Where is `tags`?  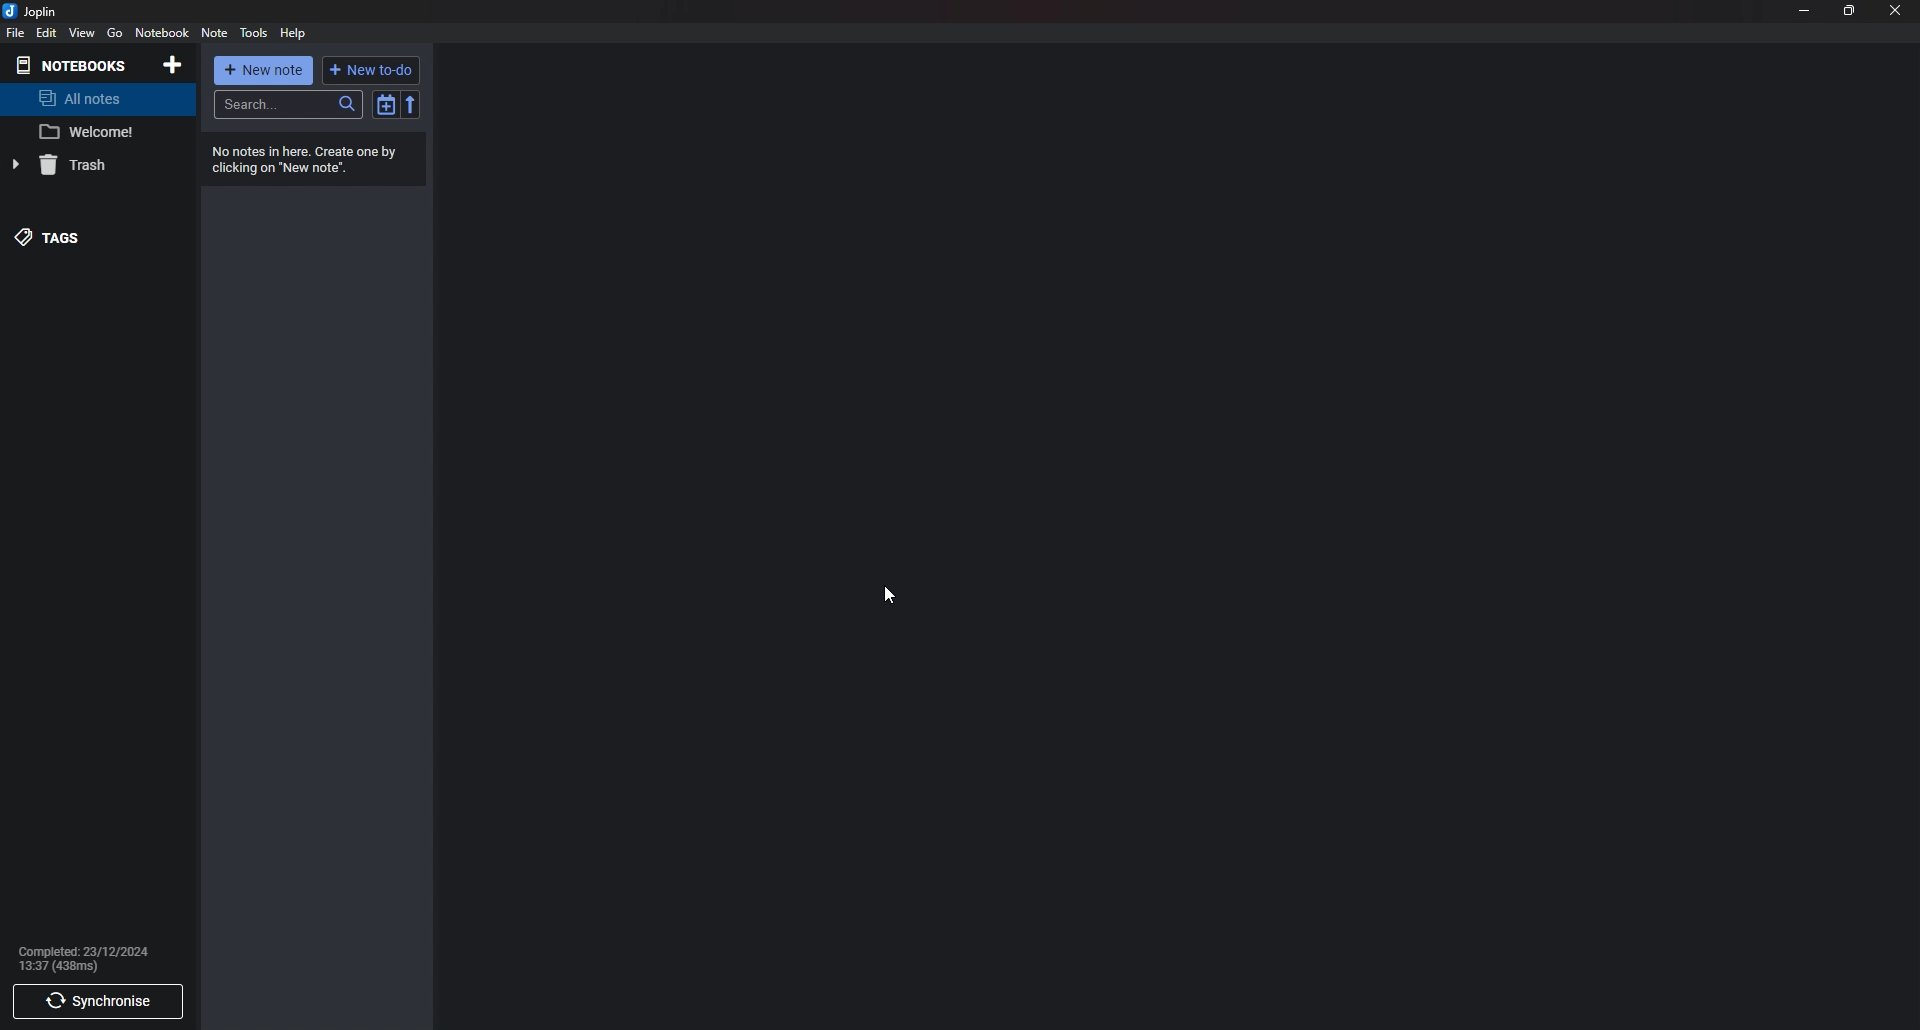
tags is located at coordinates (85, 232).